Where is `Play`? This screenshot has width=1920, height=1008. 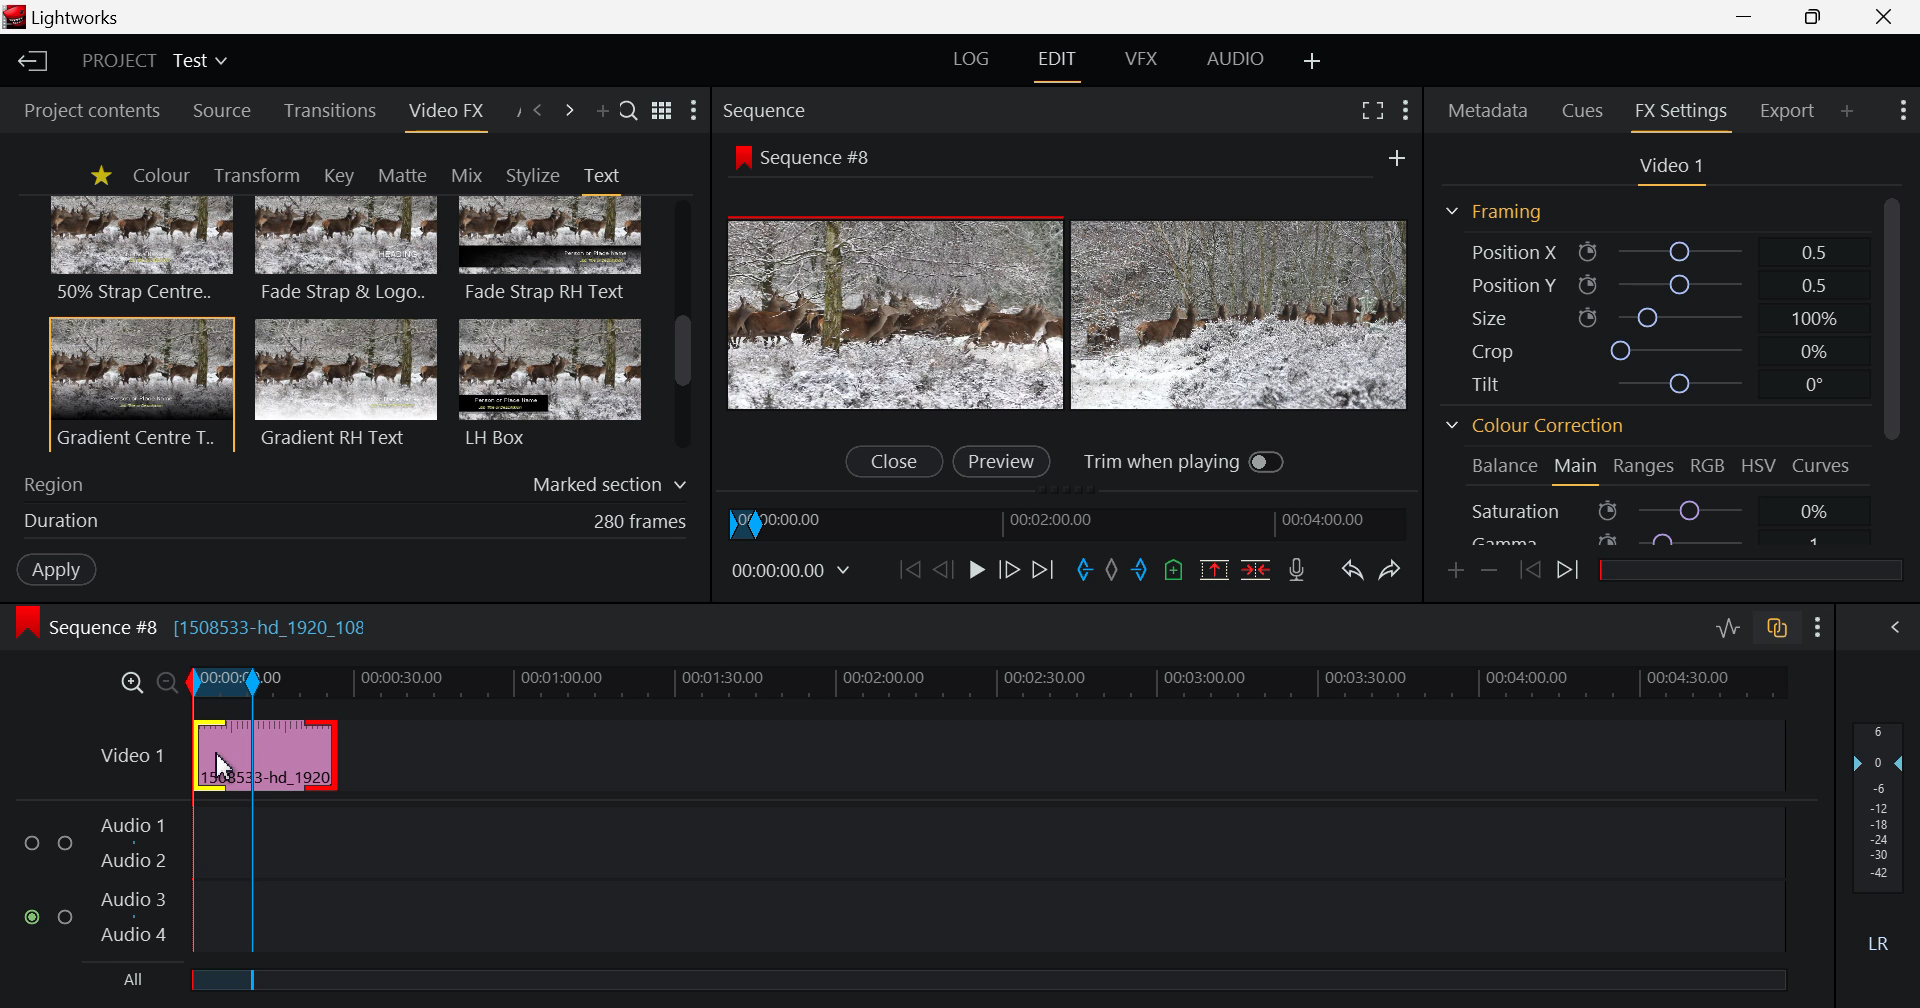 Play is located at coordinates (976, 571).